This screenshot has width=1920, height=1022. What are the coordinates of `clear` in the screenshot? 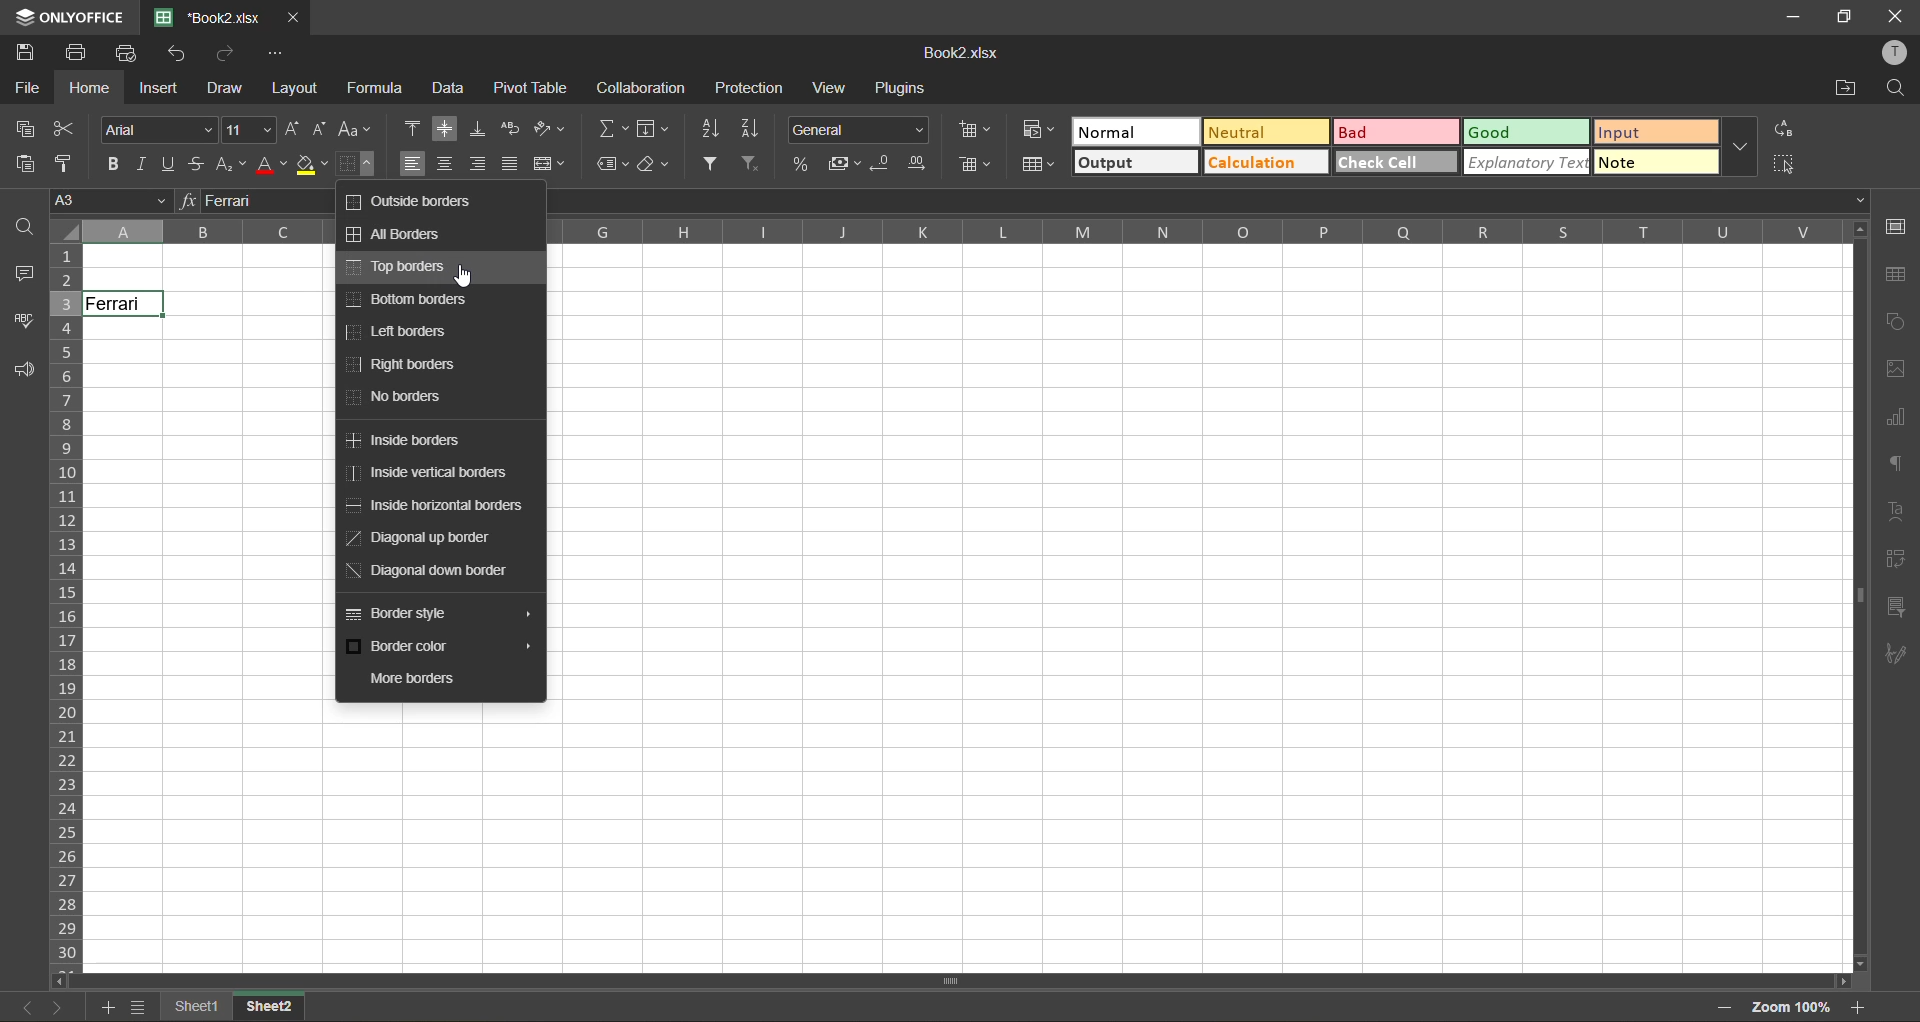 It's located at (654, 163).